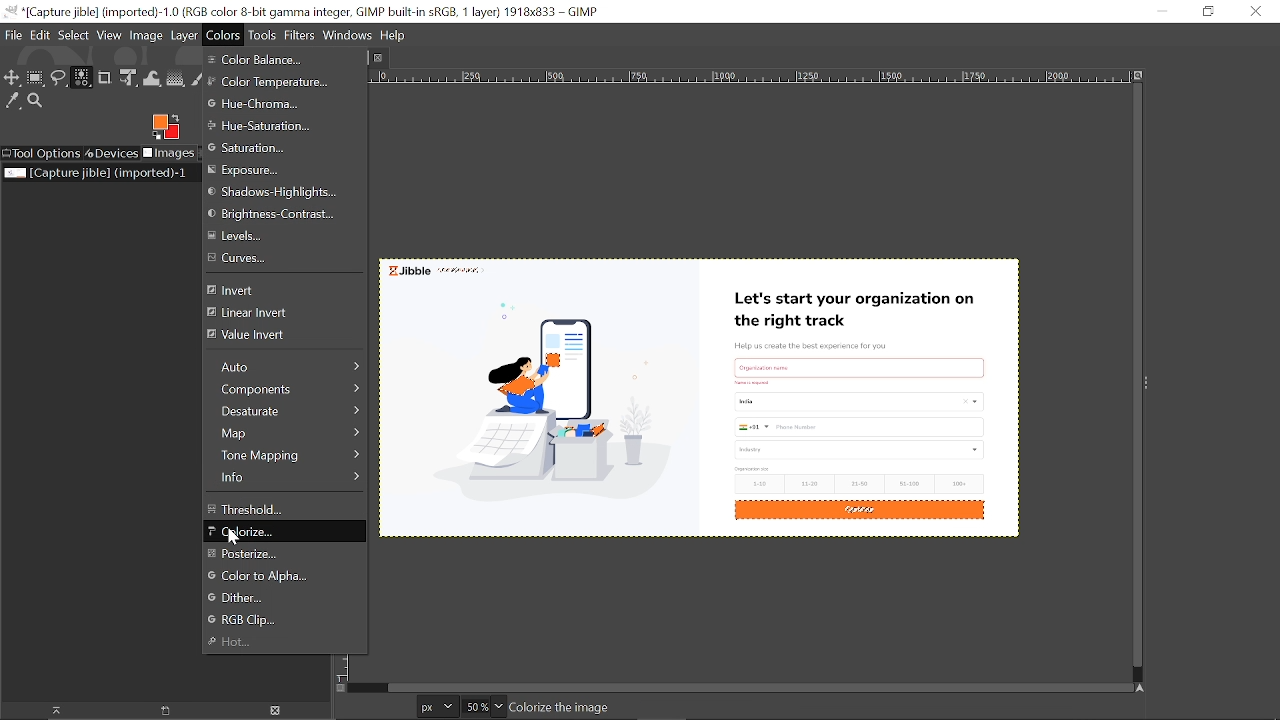 The height and width of the screenshot is (720, 1280). Describe the element at coordinates (238, 538) in the screenshot. I see `cursor` at that location.